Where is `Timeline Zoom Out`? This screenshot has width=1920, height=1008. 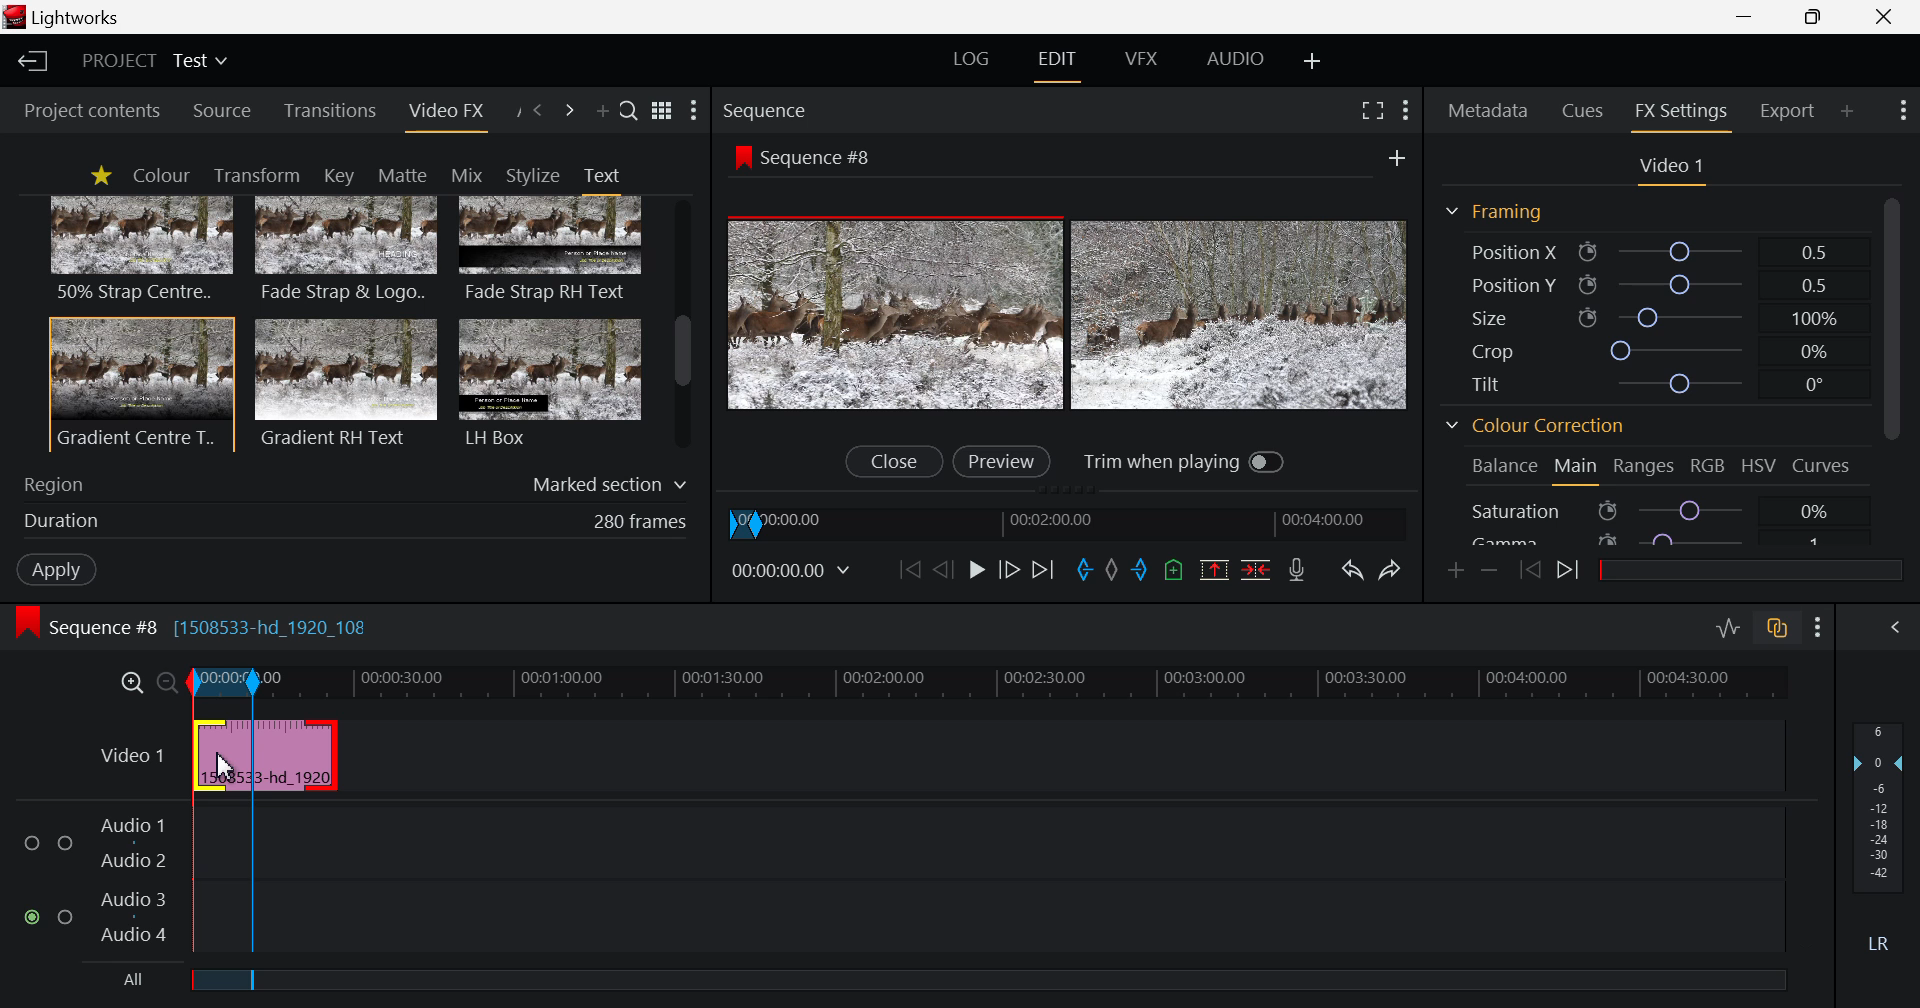
Timeline Zoom Out is located at coordinates (168, 678).